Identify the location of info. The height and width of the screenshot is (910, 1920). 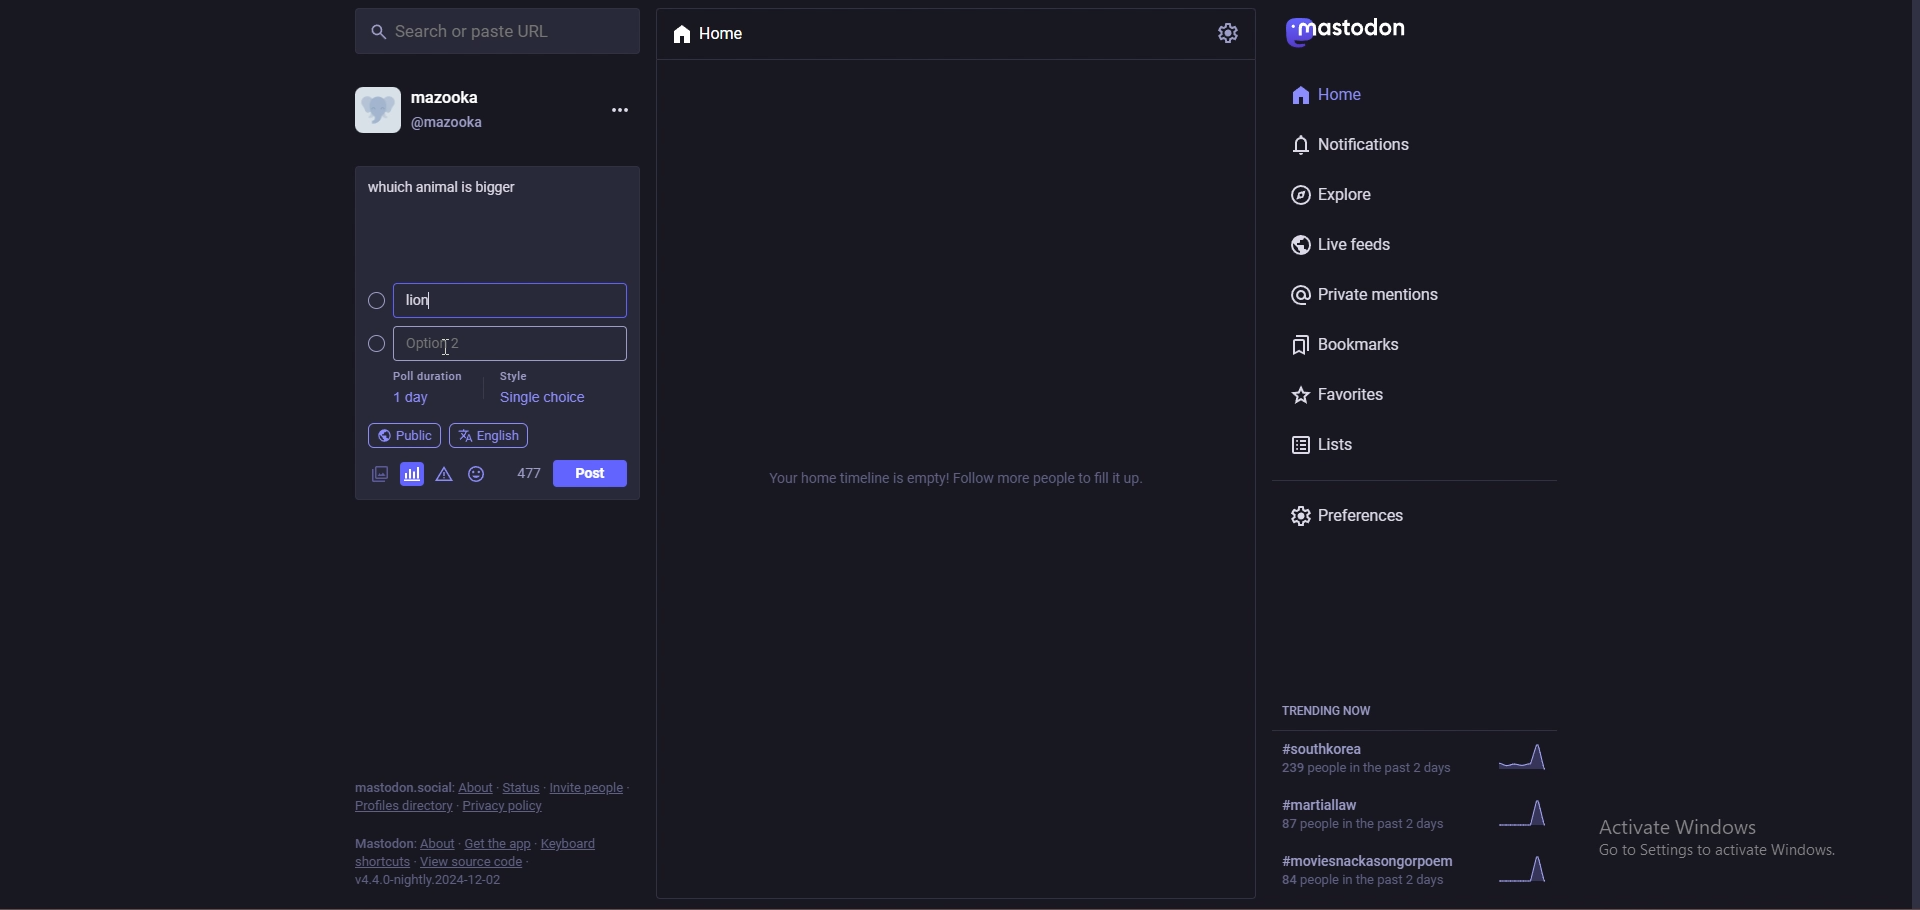
(959, 478).